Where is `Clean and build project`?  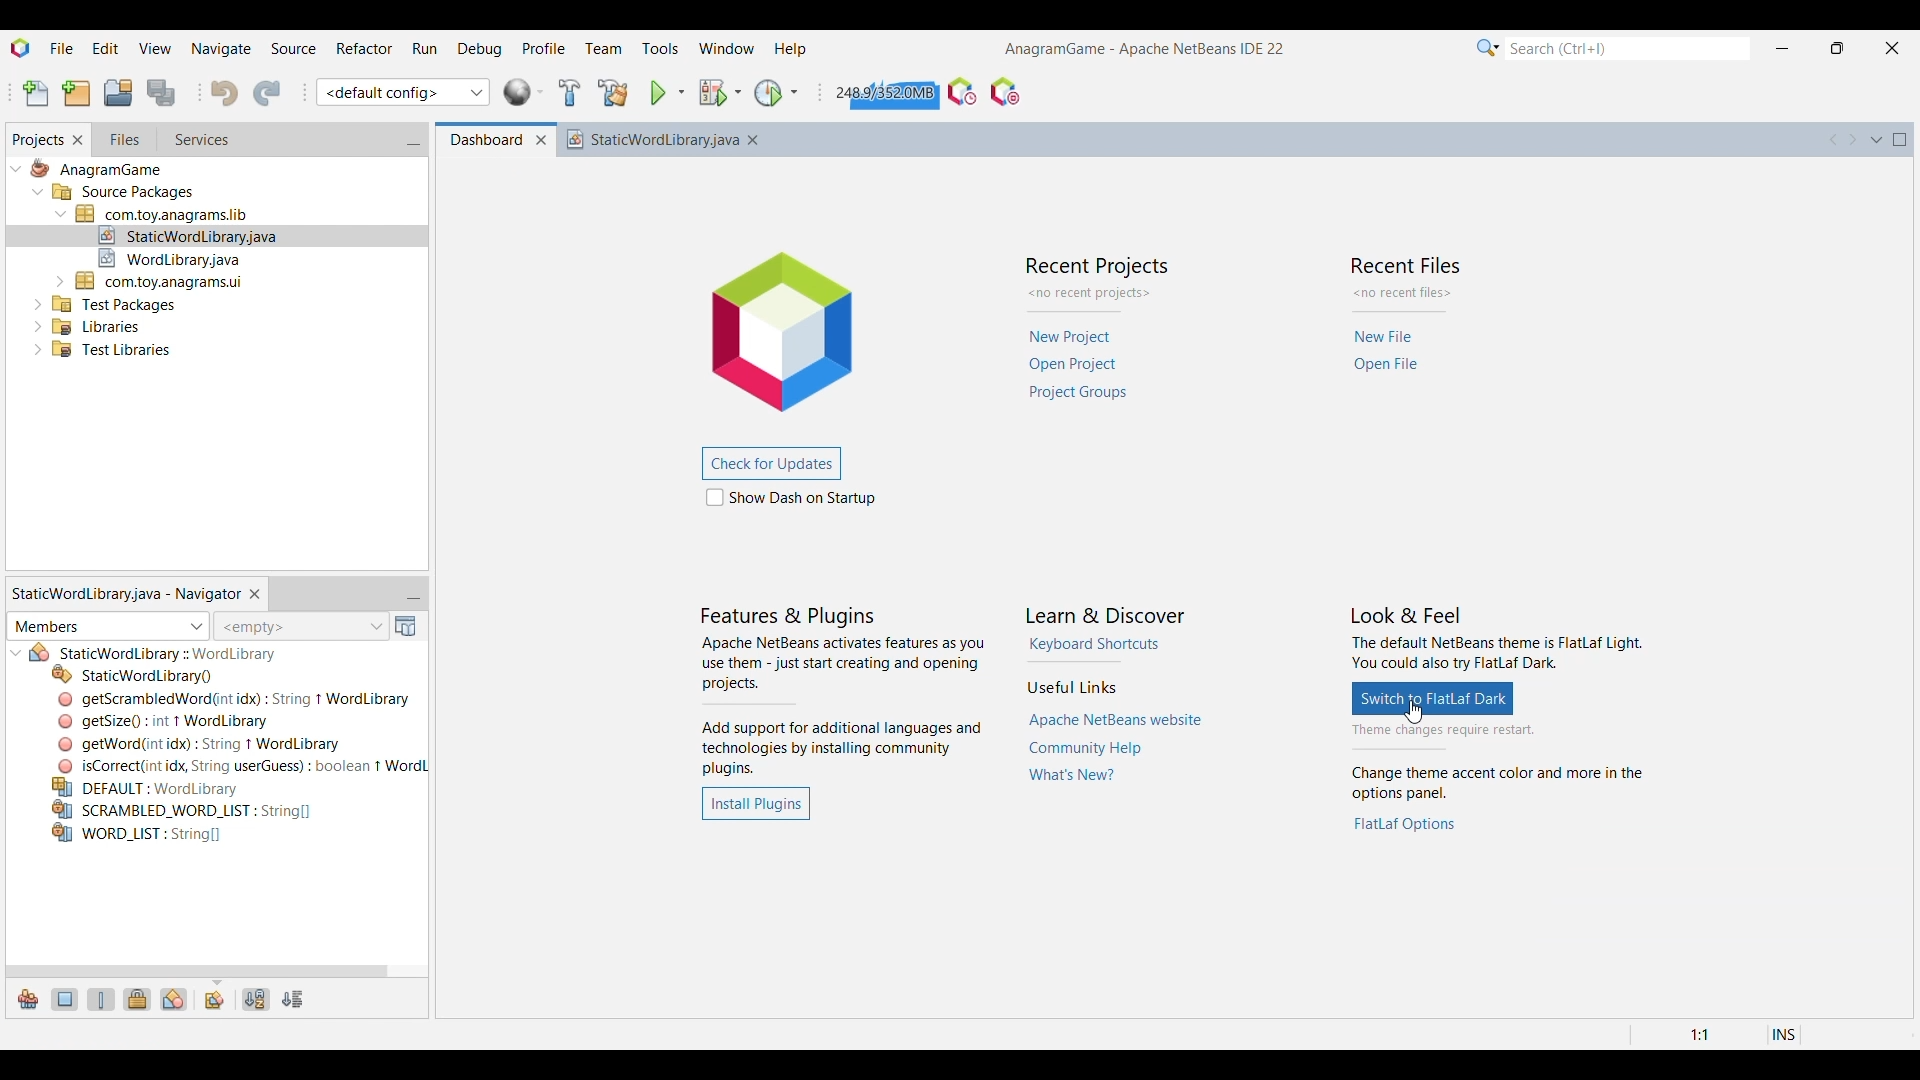 Clean and build project is located at coordinates (614, 93).